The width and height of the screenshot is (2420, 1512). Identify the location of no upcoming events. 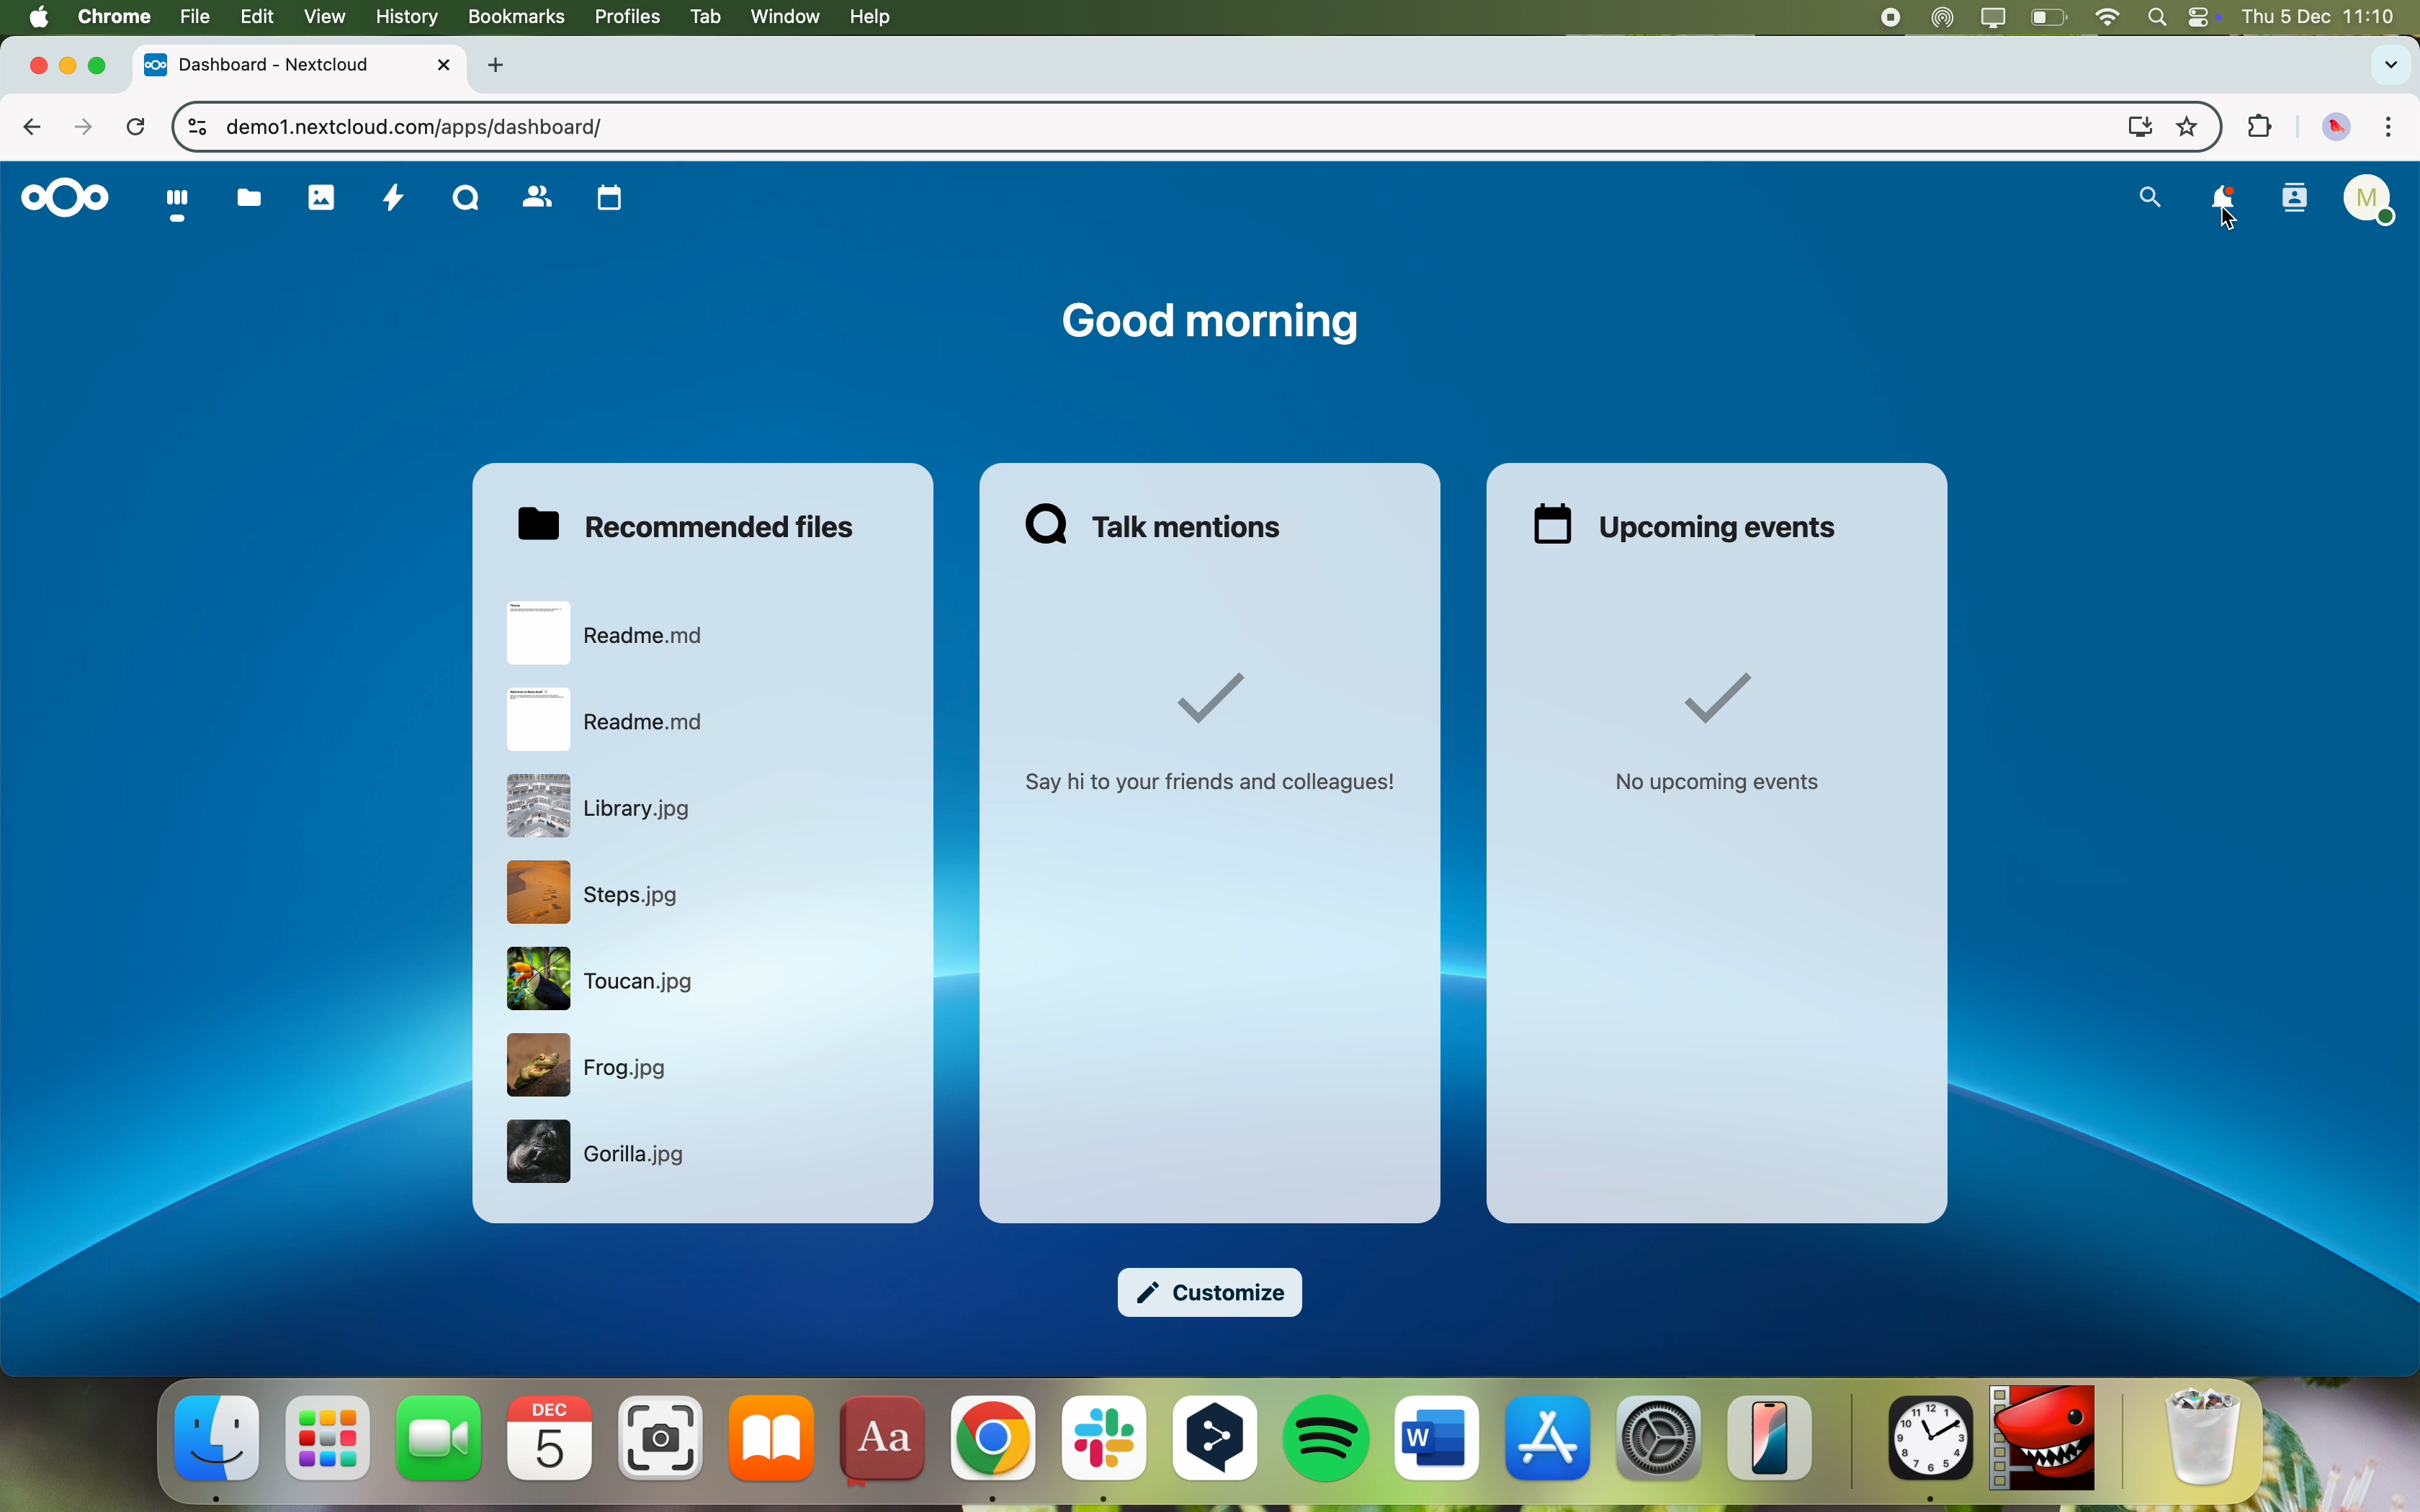
(1718, 737).